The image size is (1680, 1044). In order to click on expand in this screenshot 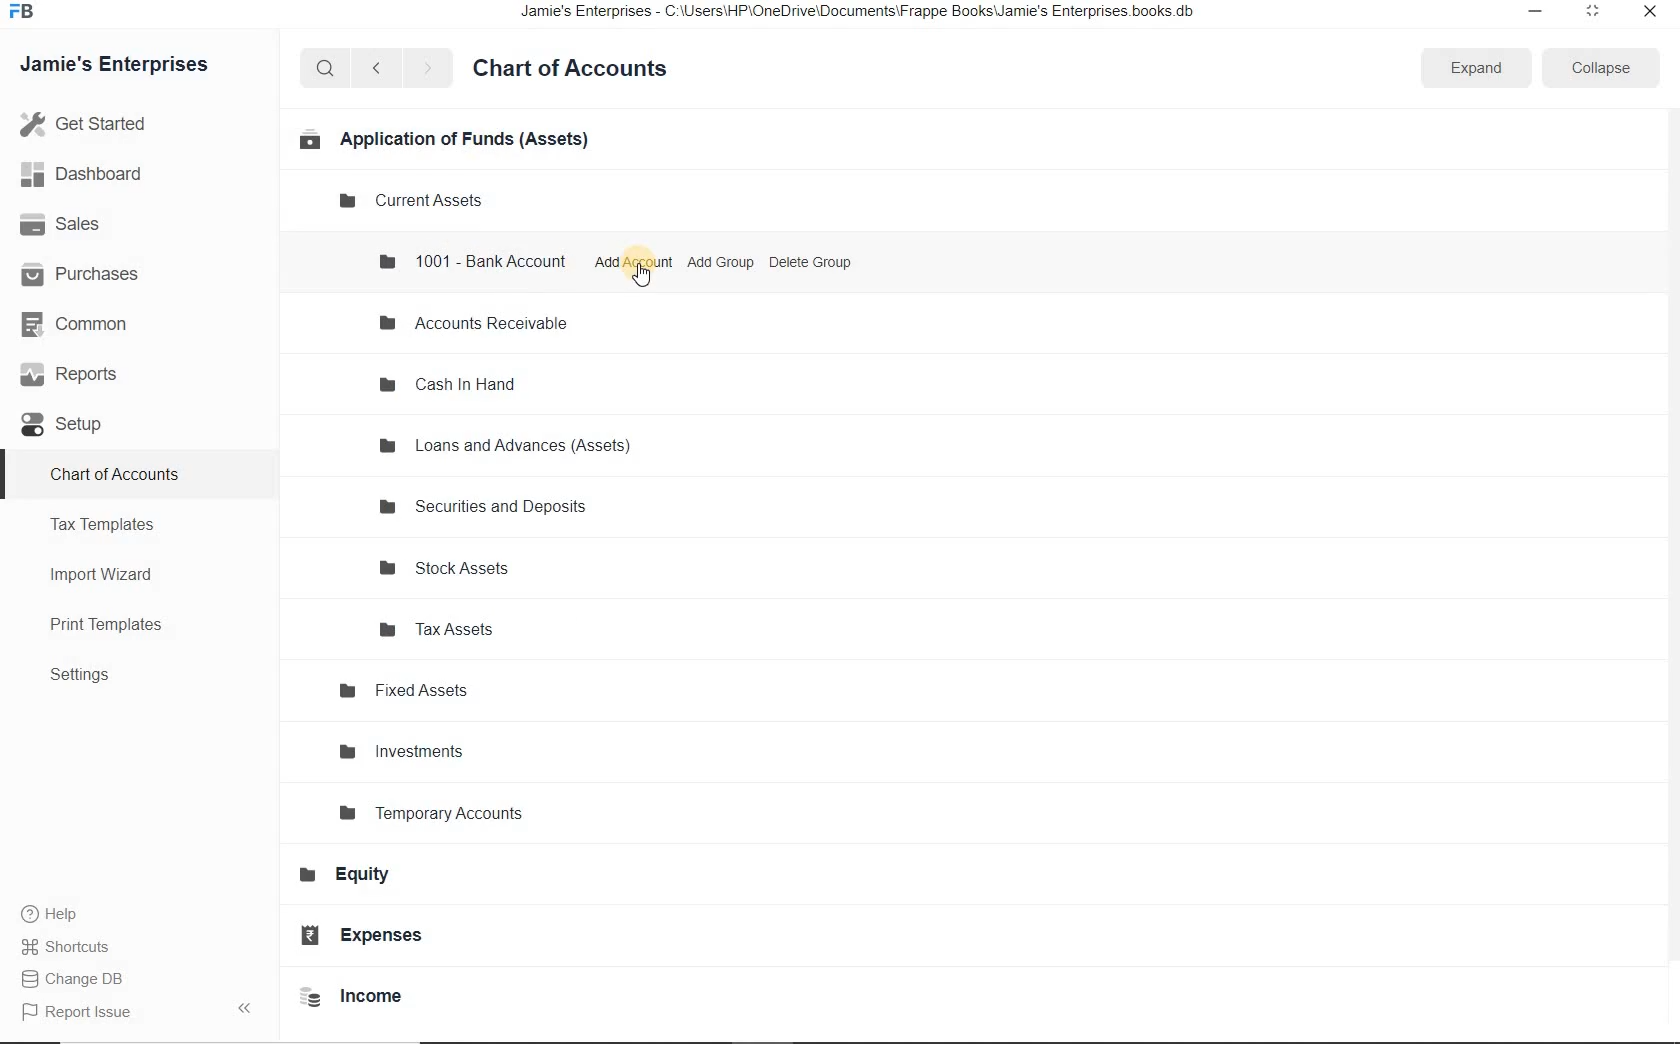, I will do `click(1474, 69)`.